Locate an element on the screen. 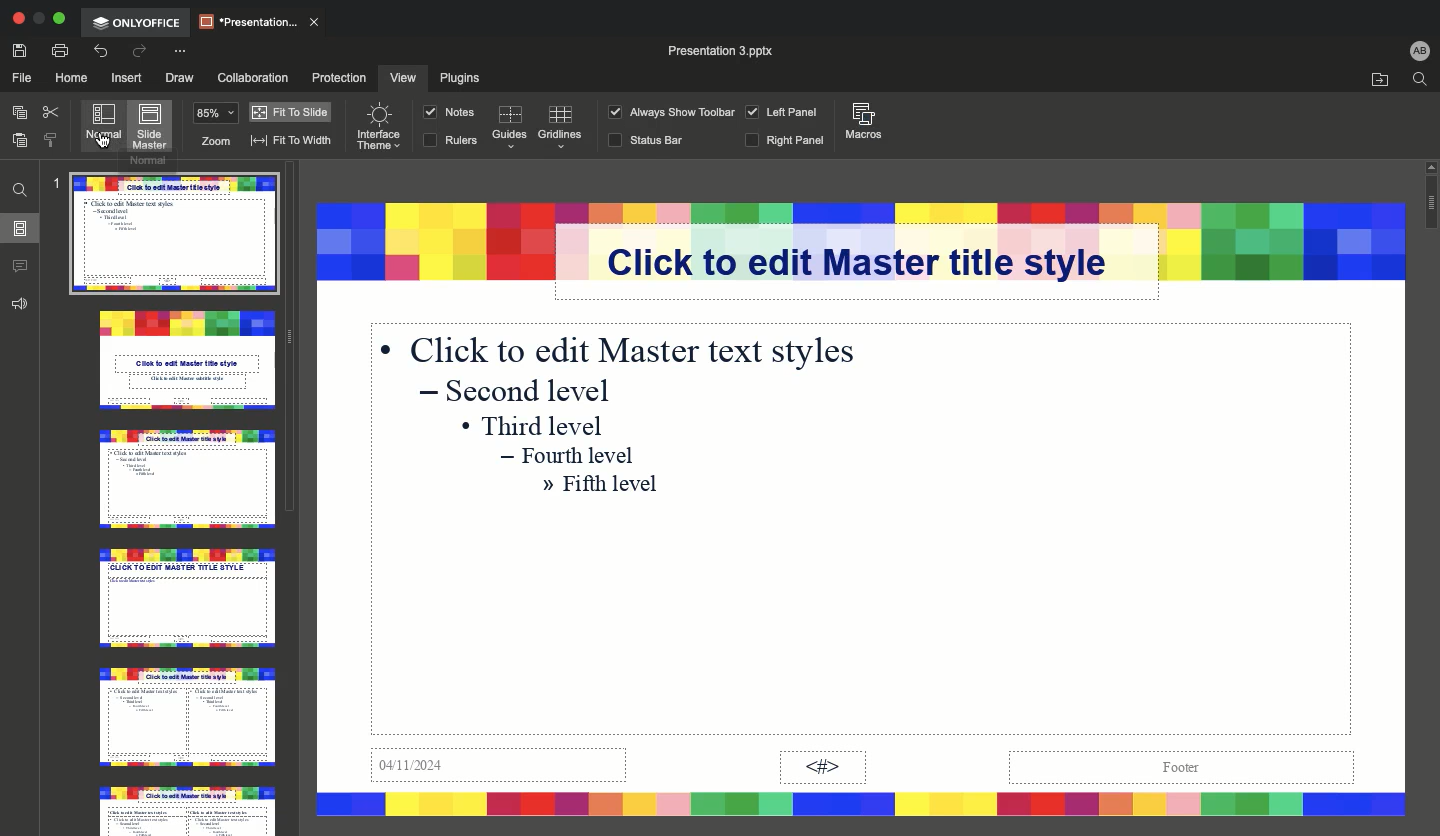 The image size is (1440, 836). Status bar is located at coordinates (647, 141).